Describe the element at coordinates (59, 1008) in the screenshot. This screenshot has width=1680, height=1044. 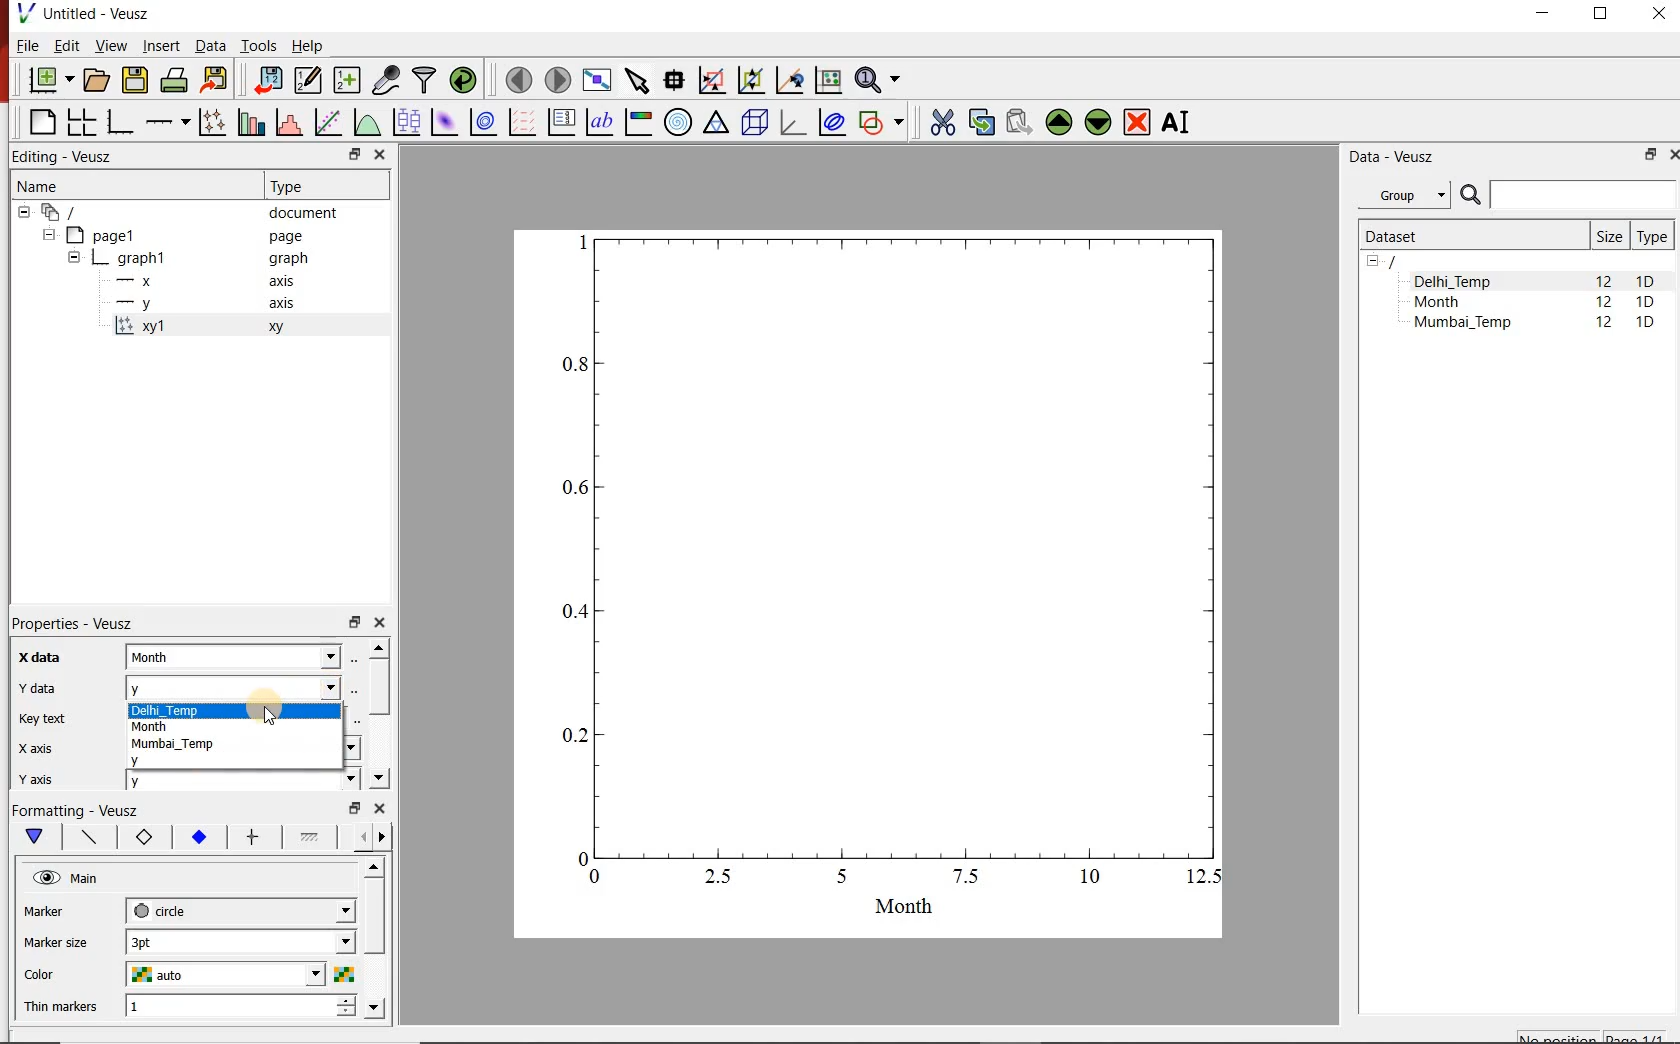
I see `Thin markers` at that location.